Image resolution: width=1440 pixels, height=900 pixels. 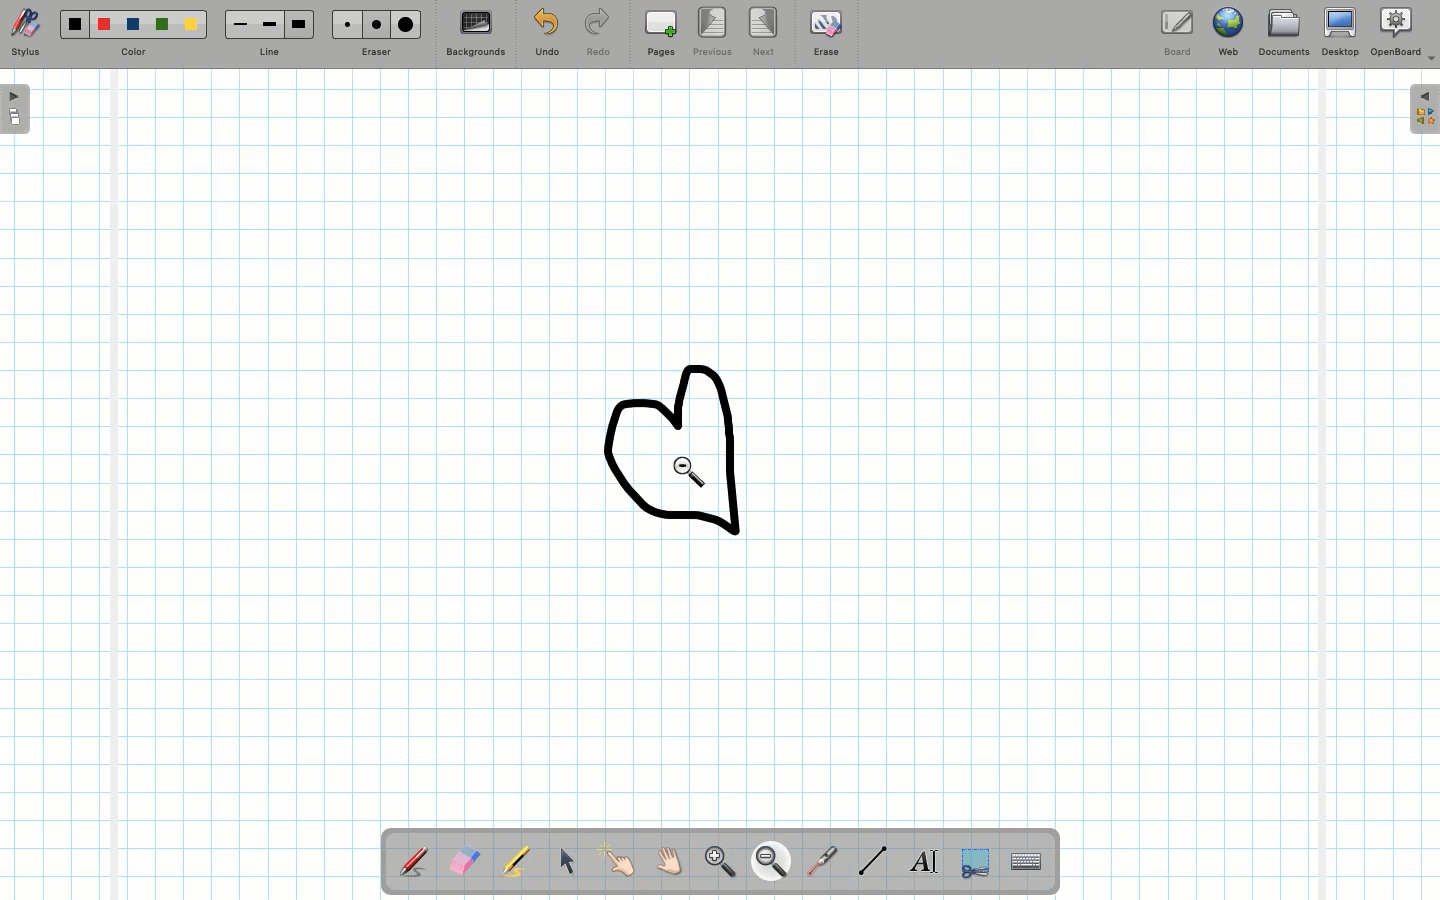 What do you see at coordinates (658, 33) in the screenshot?
I see `Pages (add)` at bounding box center [658, 33].